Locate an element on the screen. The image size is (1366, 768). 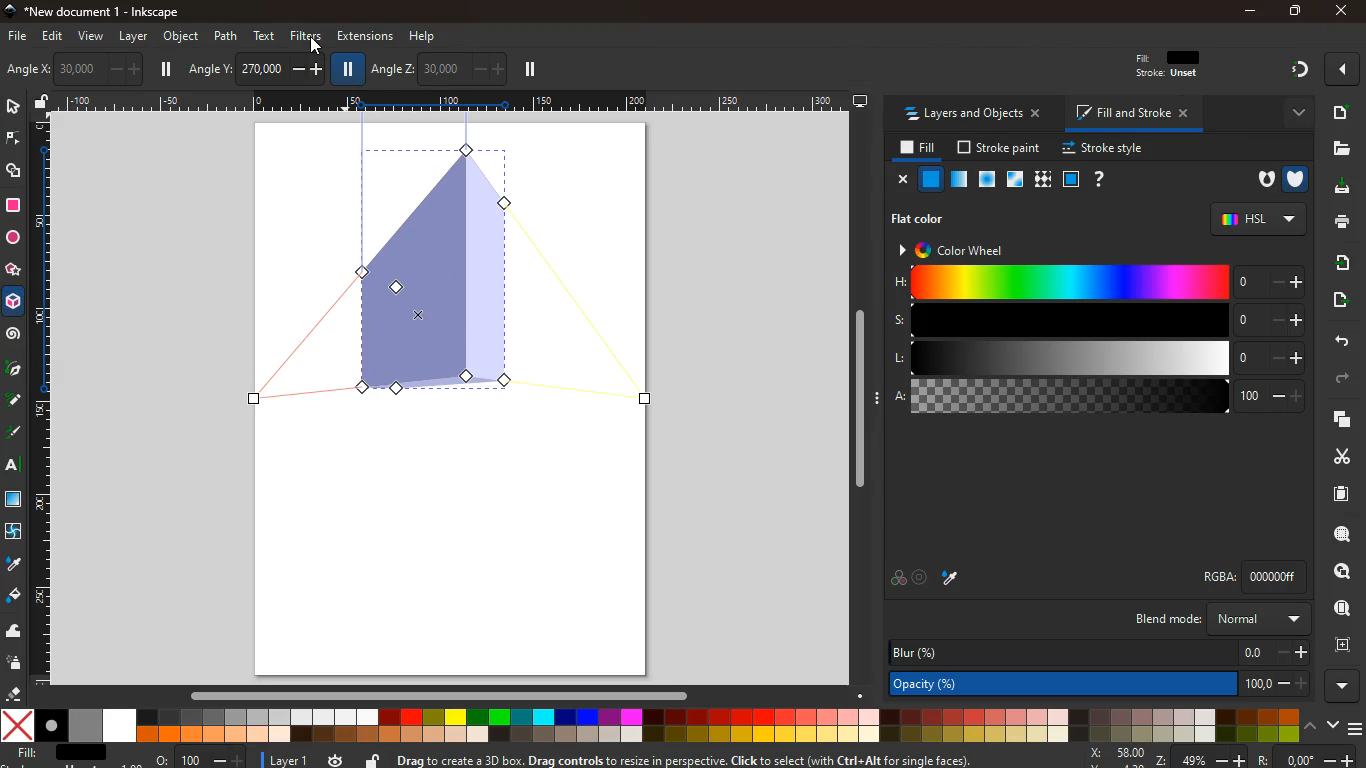
close is located at coordinates (903, 180).